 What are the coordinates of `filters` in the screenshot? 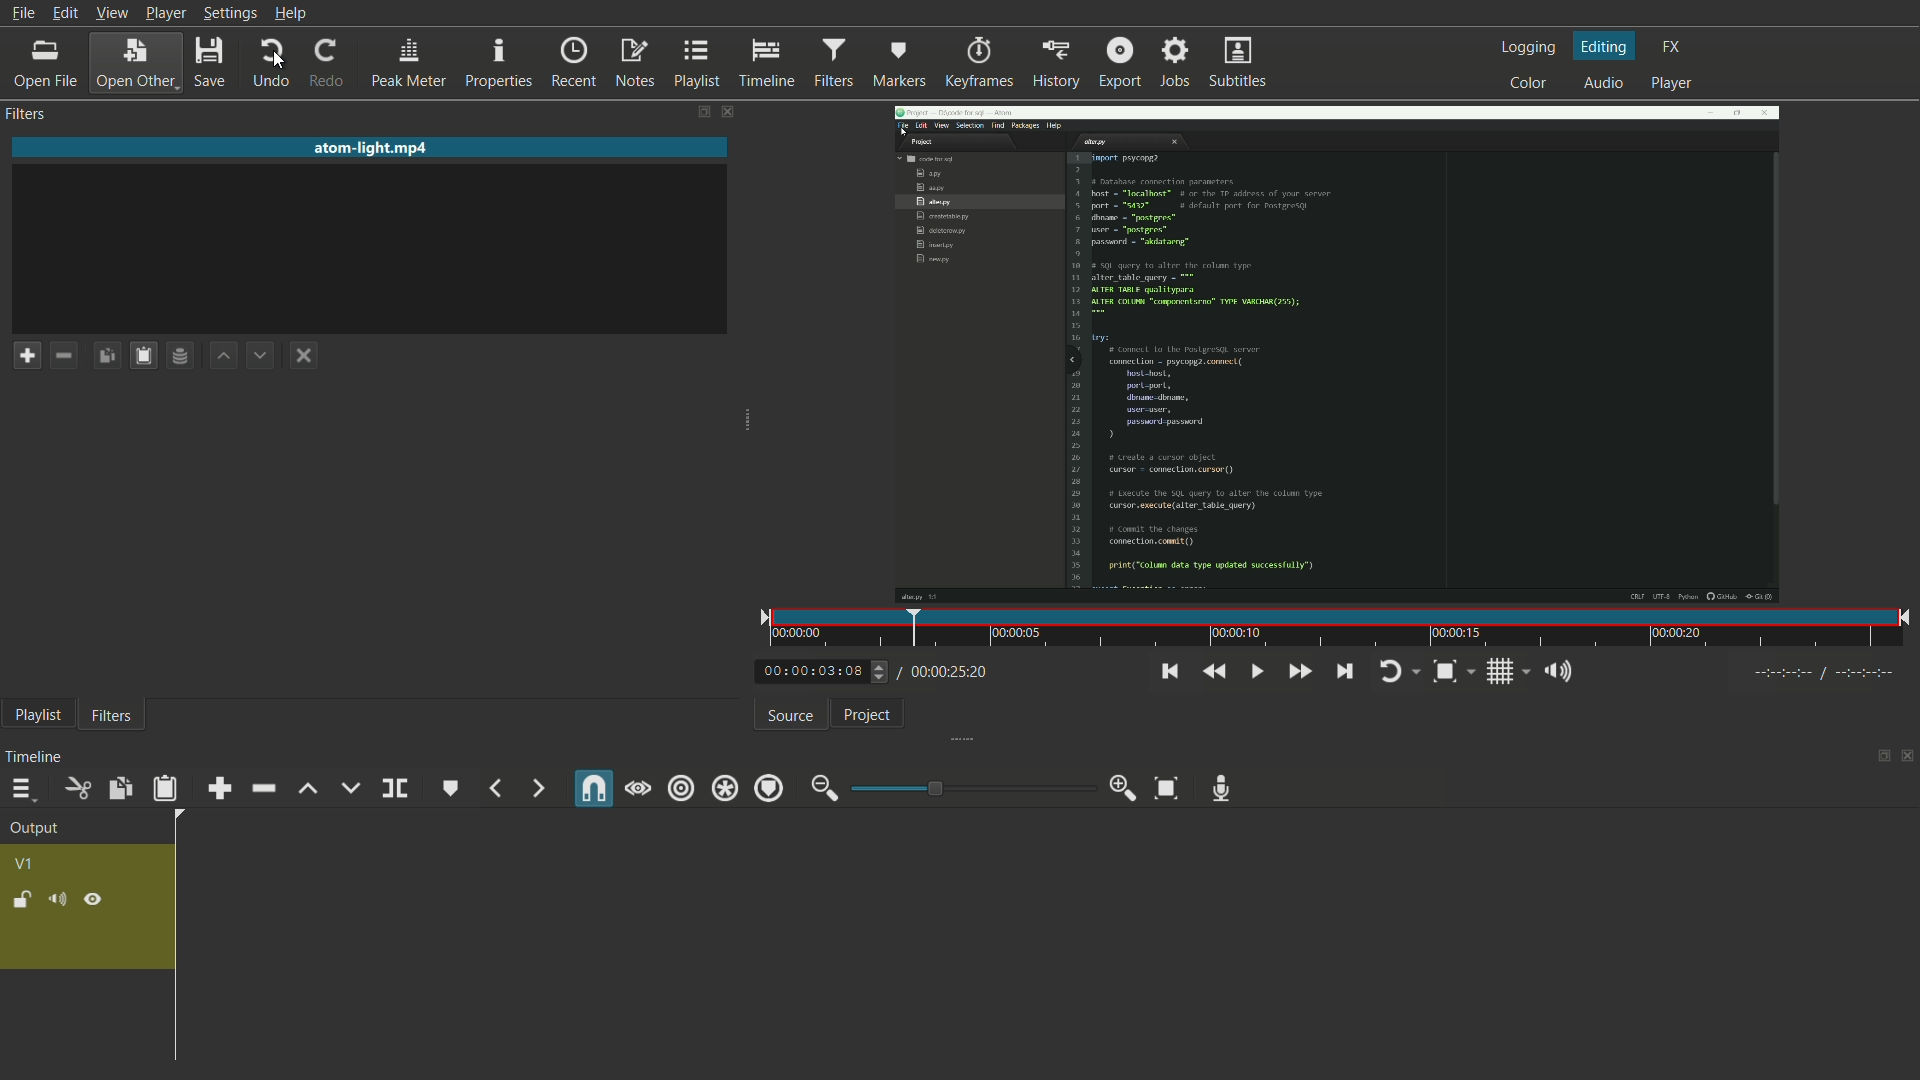 It's located at (112, 717).